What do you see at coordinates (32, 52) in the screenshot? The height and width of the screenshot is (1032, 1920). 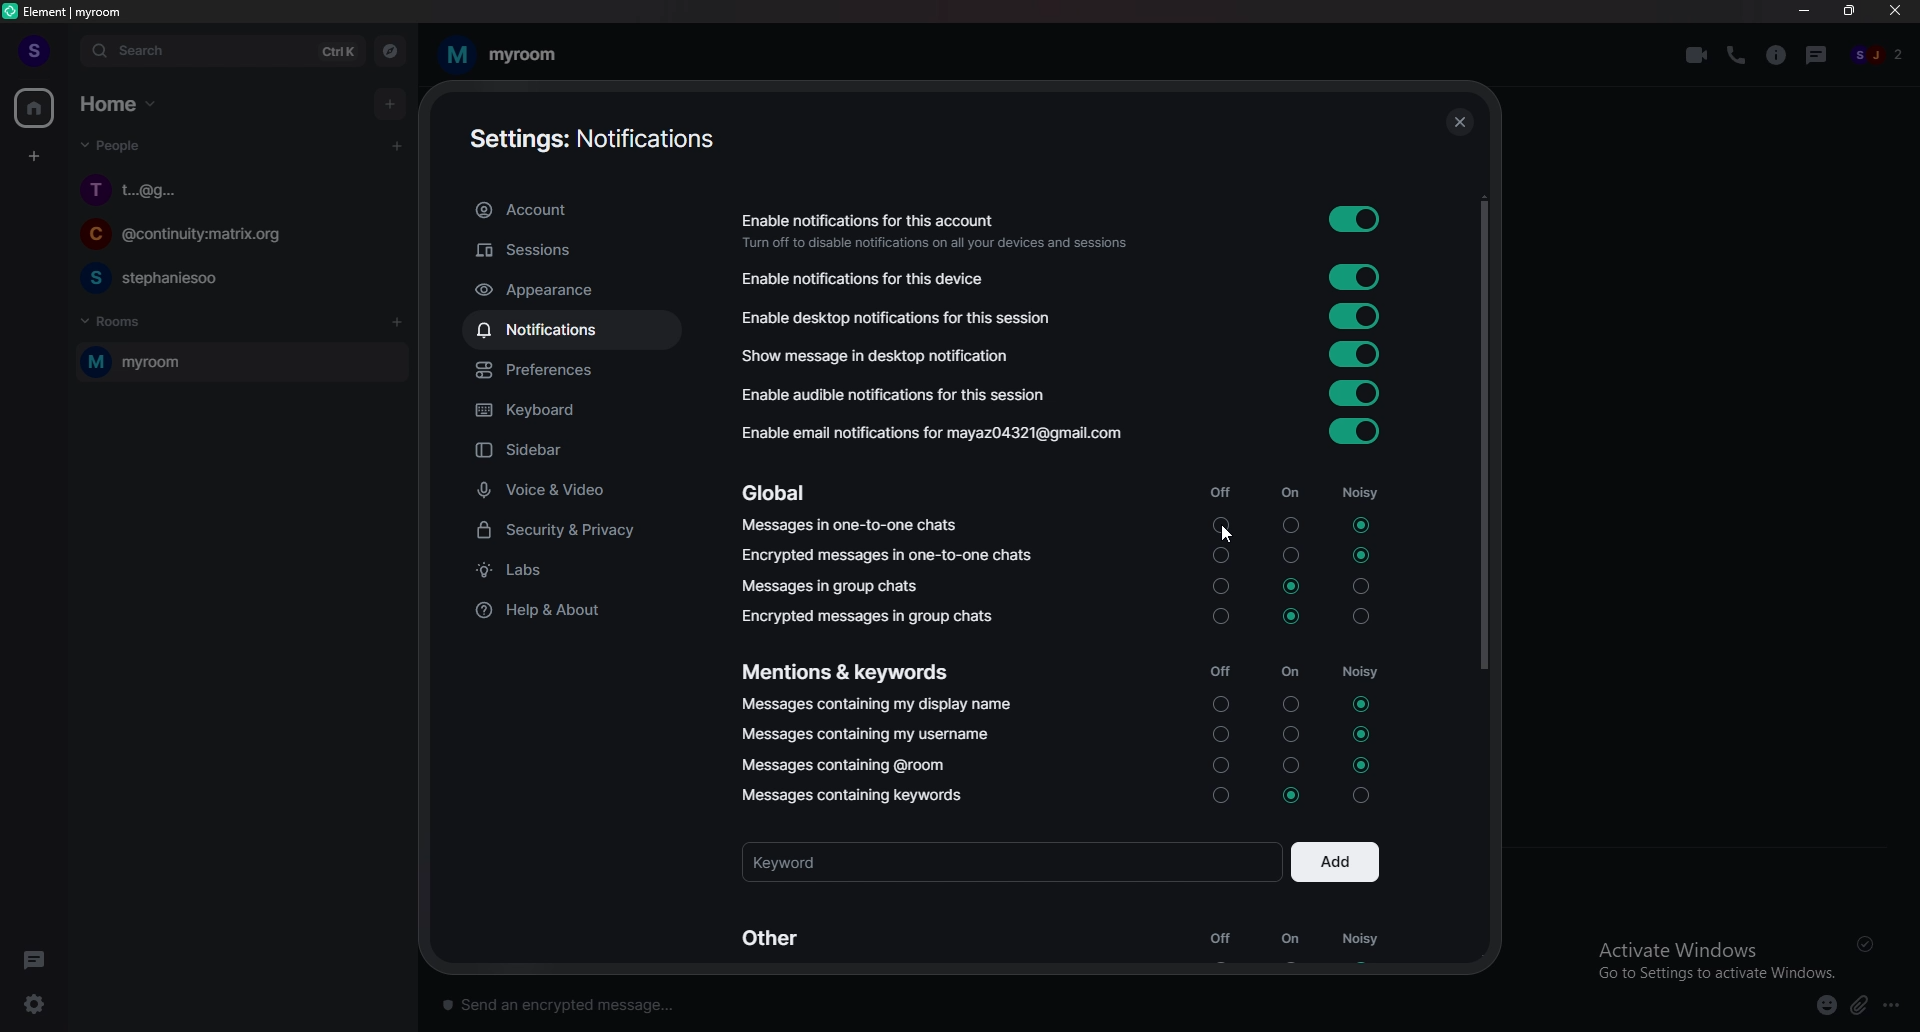 I see `profile` at bounding box center [32, 52].